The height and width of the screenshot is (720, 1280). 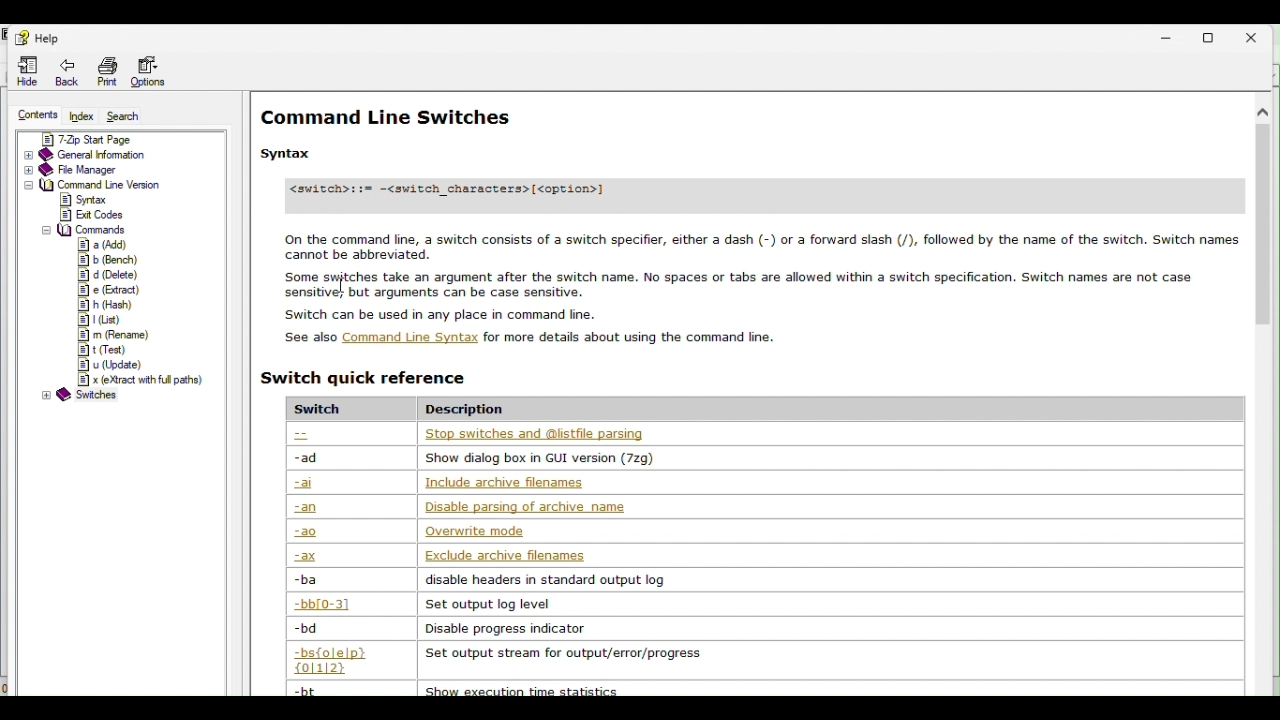 I want to click on commands, so click(x=120, y=246).